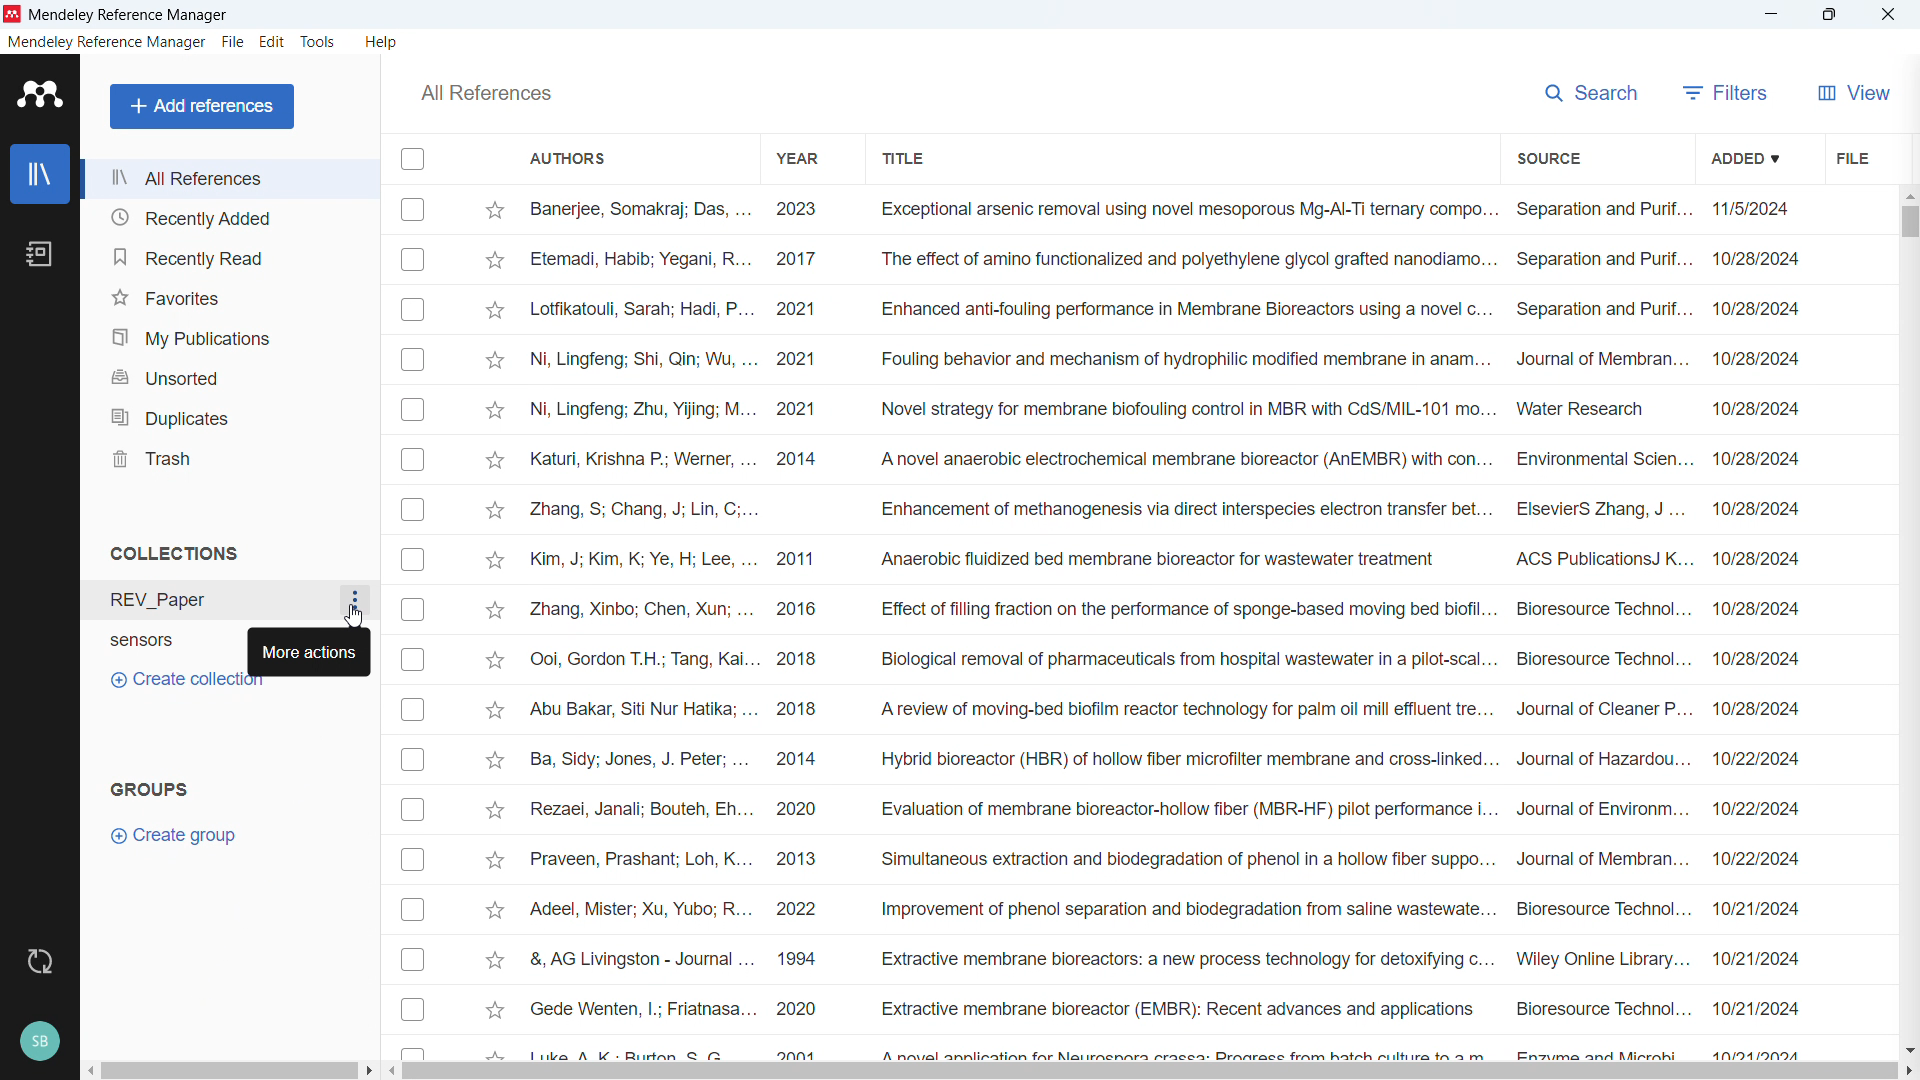 This screenshot has width=1920, height=1080. Describe the element at coordinates (369, 1070) in the screenshot. I see `Scroll right ` at that location.